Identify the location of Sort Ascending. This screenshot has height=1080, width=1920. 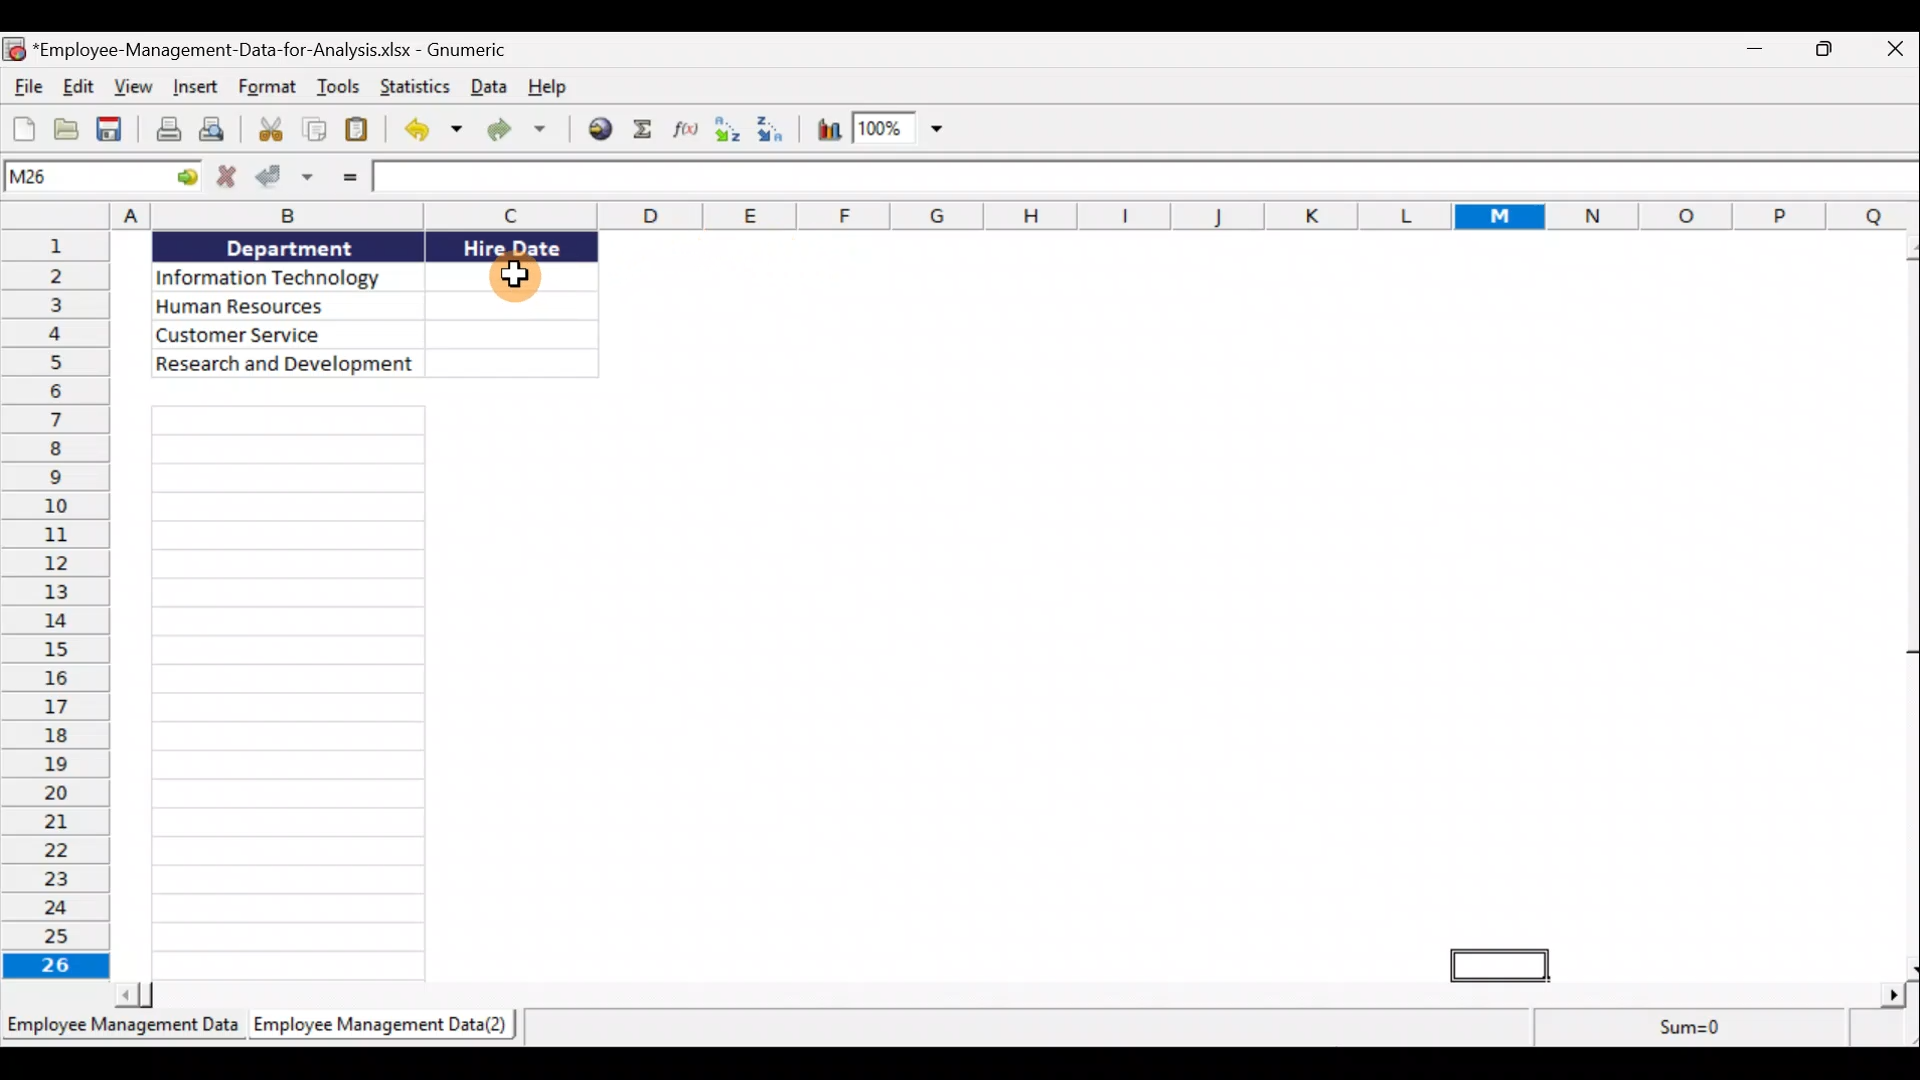
(731, 130).